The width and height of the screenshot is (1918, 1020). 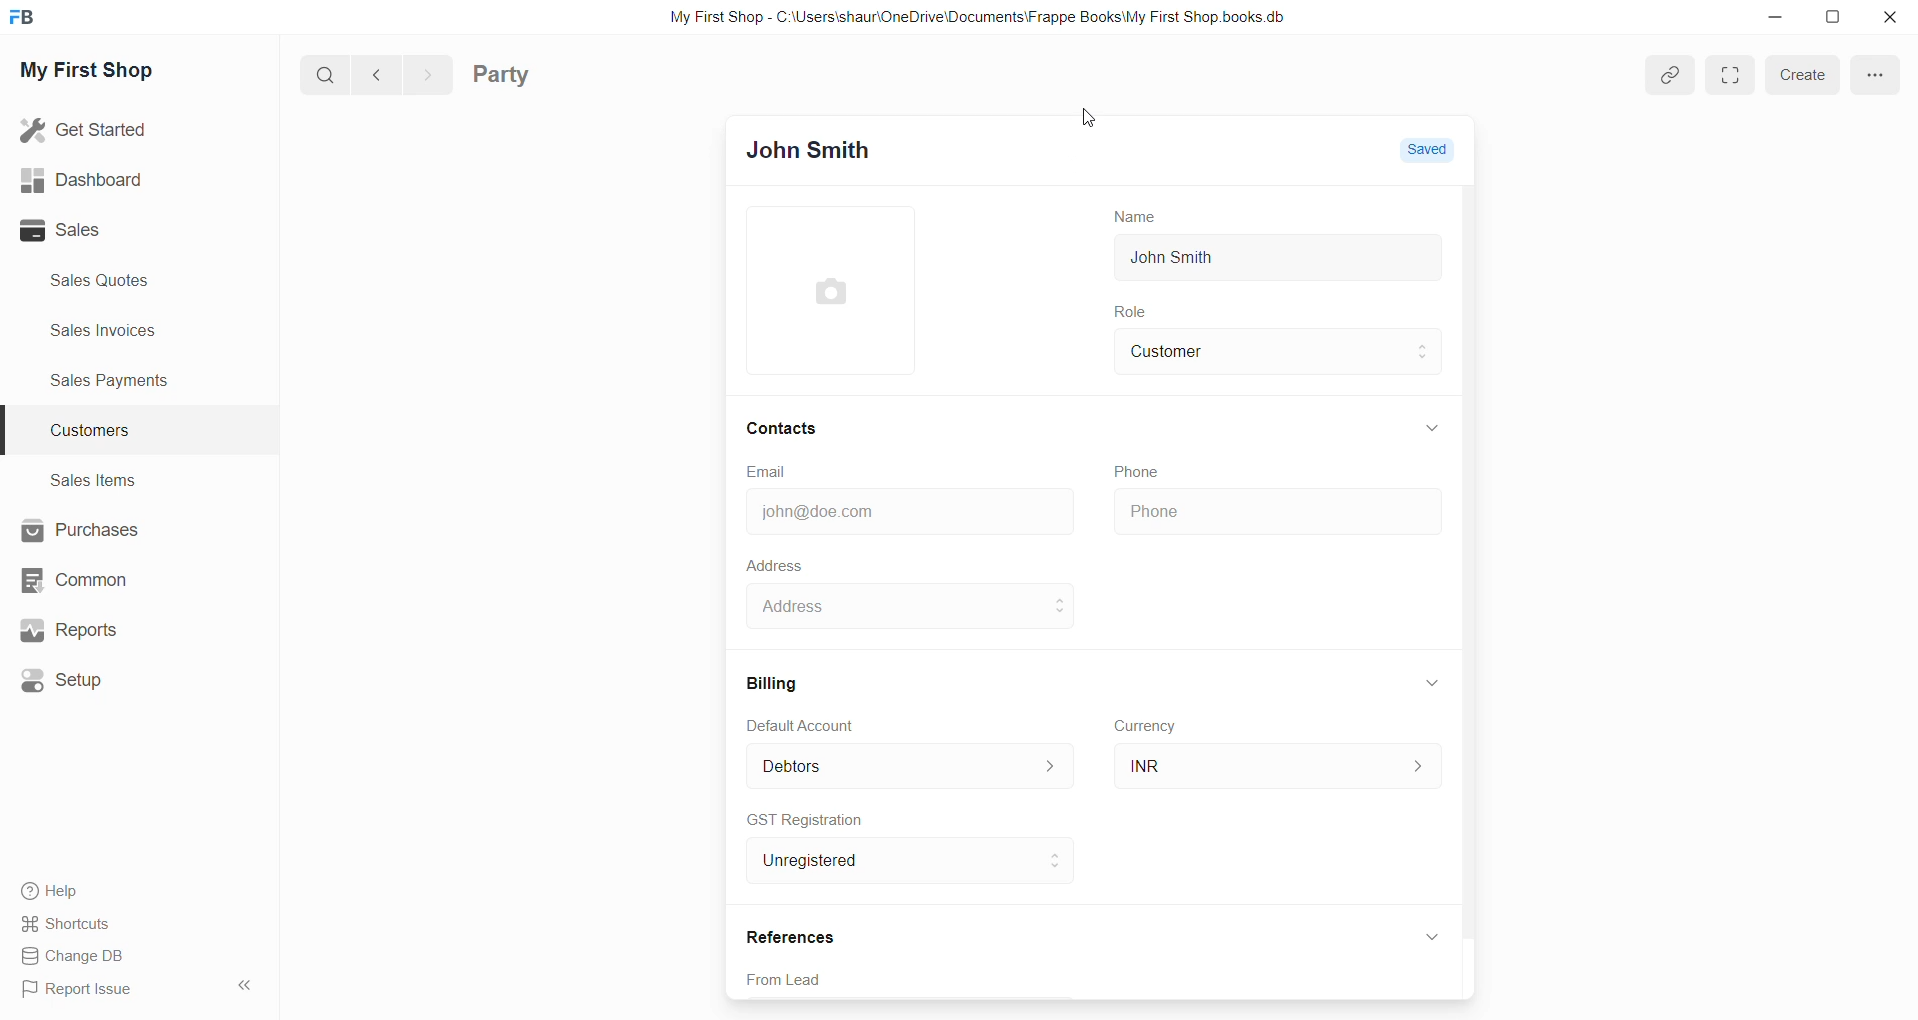 I want to click on customers, so click(x=105, y=432).